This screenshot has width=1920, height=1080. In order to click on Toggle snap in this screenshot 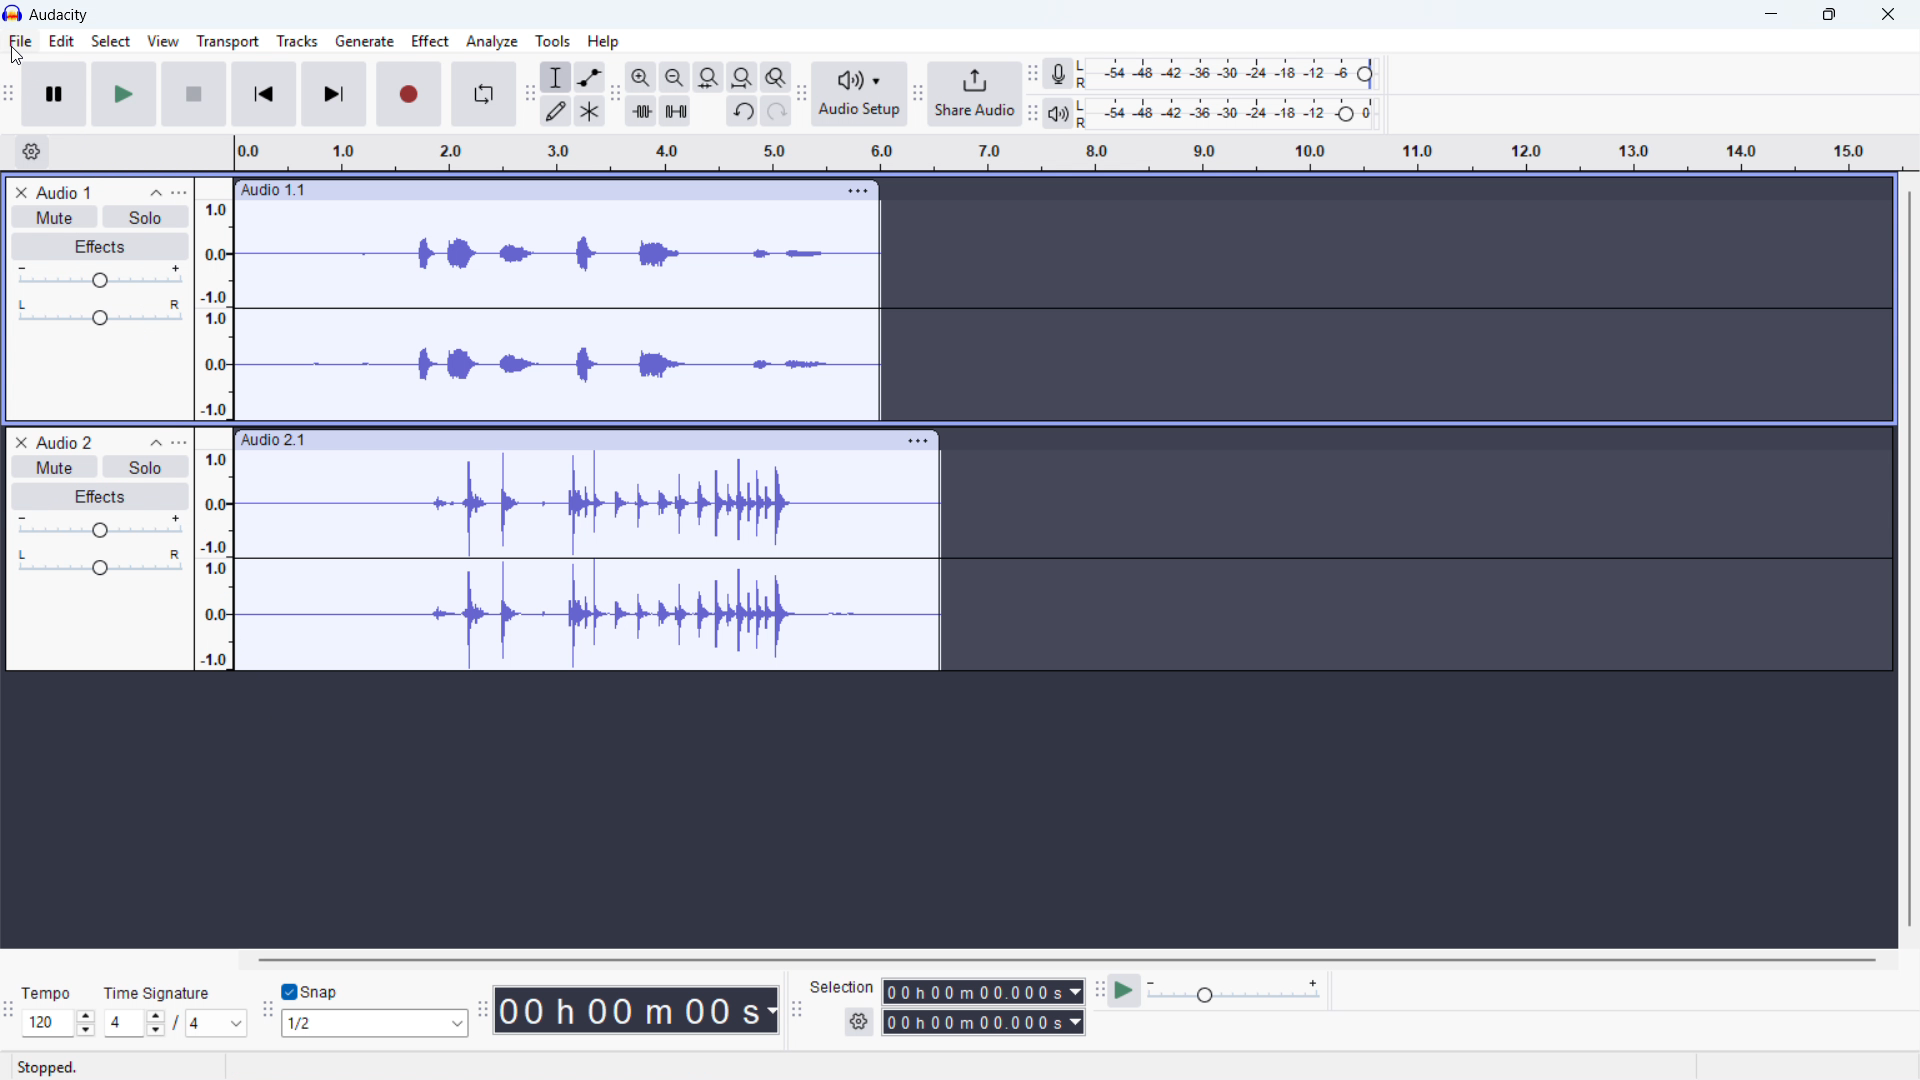, I will do `click(312, 992)`.